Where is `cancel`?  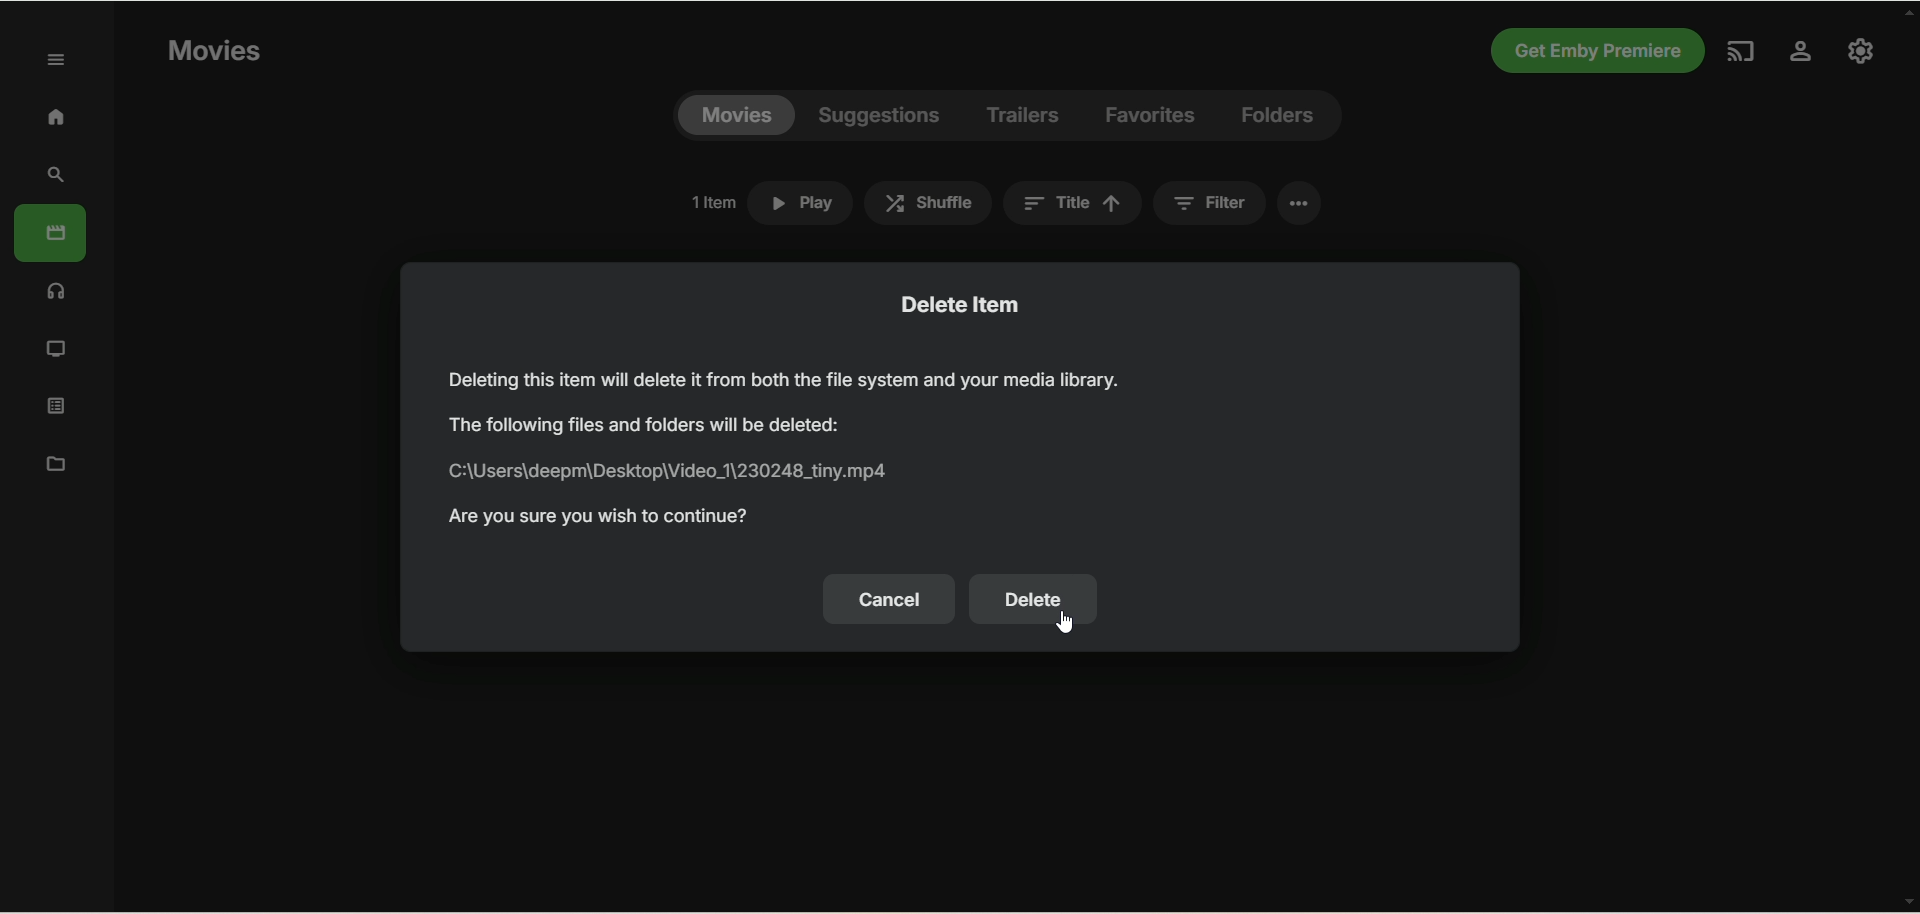 cancel is located at coordinates (889, 599).